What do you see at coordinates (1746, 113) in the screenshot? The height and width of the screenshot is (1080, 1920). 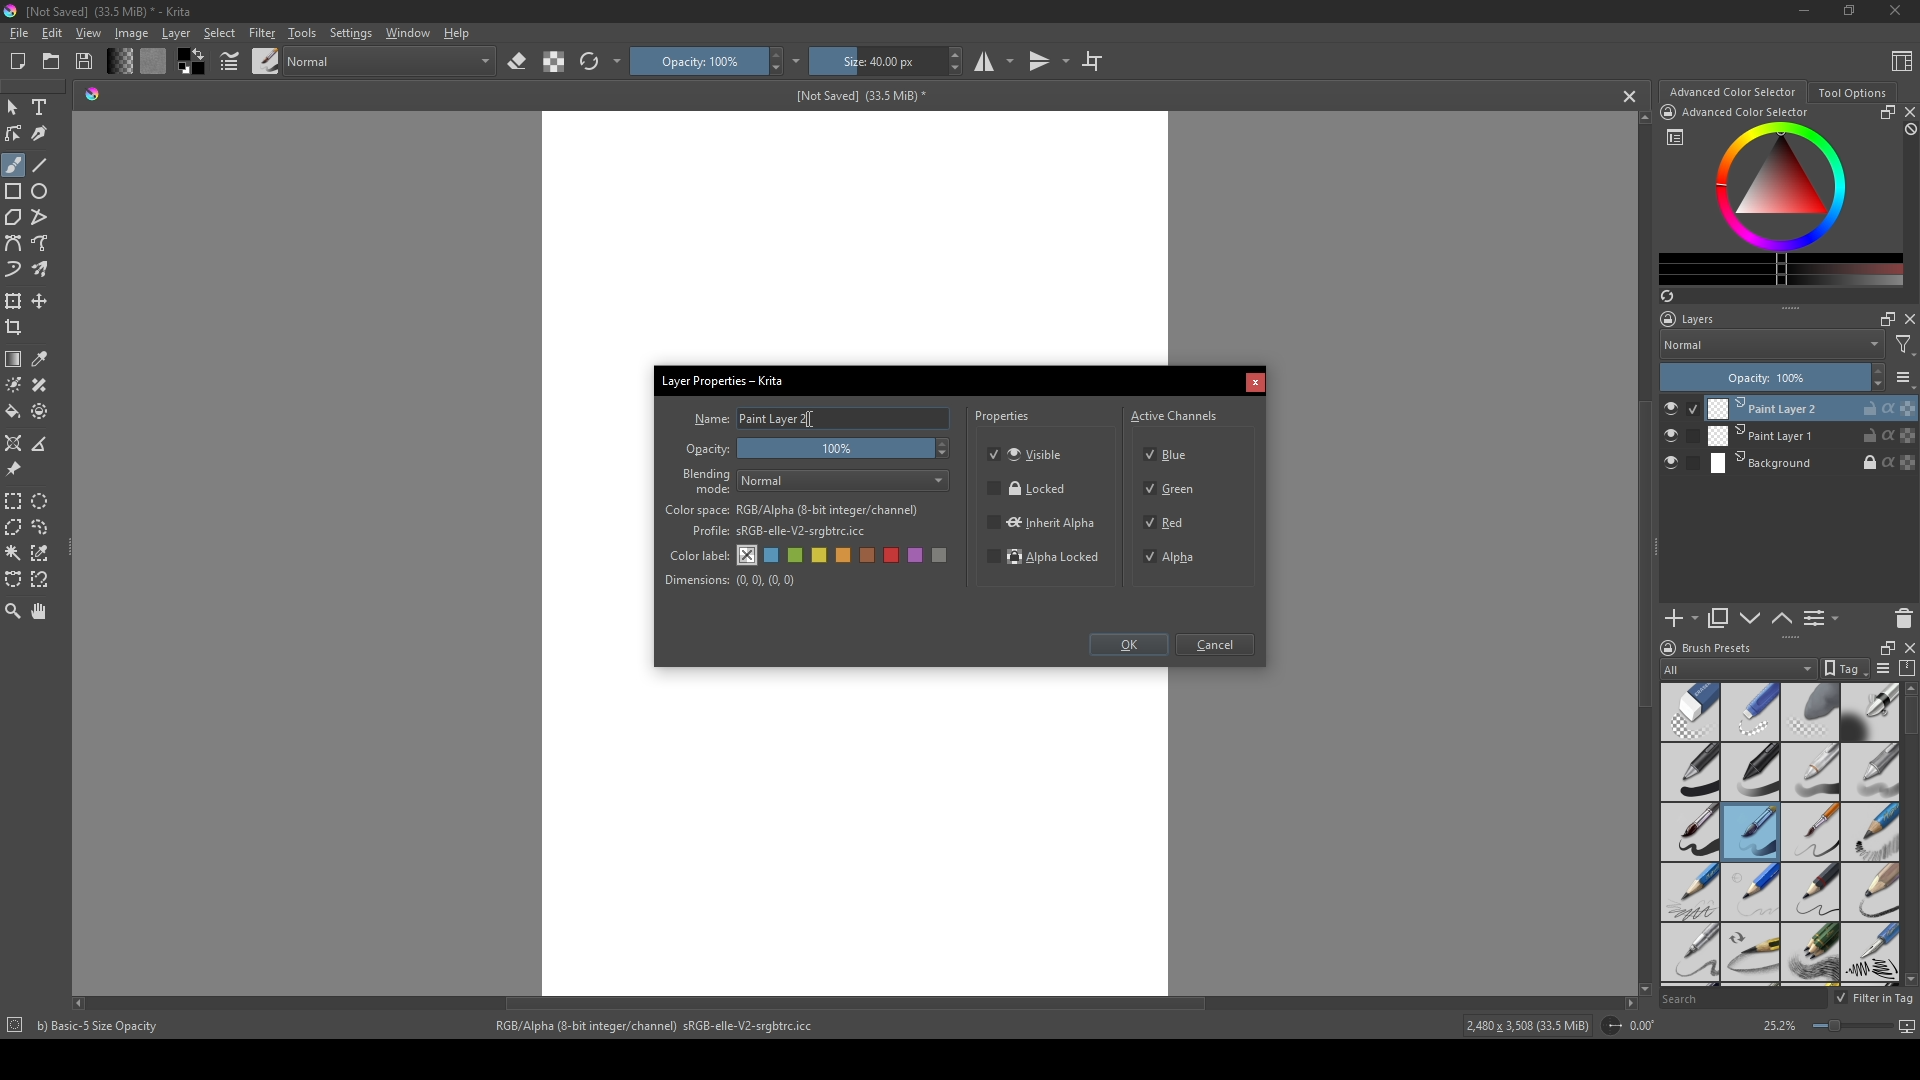 I see `Advanced Color Selector` at bounding box center [1746, 113].